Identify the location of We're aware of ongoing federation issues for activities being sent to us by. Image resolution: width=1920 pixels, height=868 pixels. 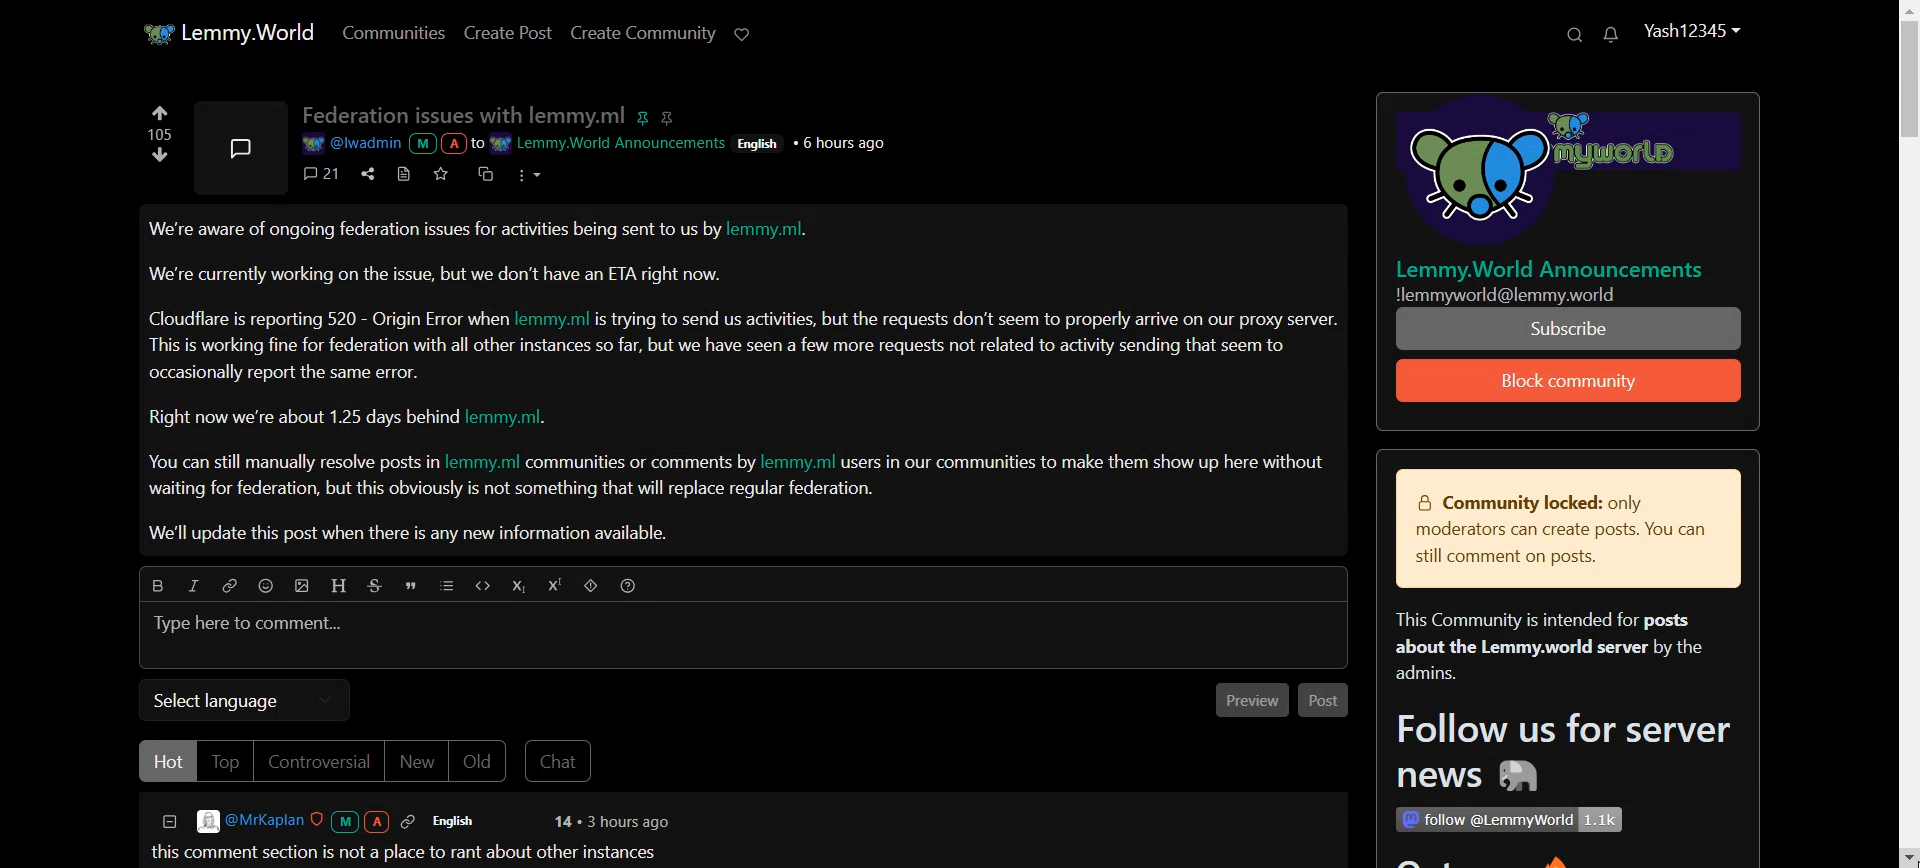
(432, 229).